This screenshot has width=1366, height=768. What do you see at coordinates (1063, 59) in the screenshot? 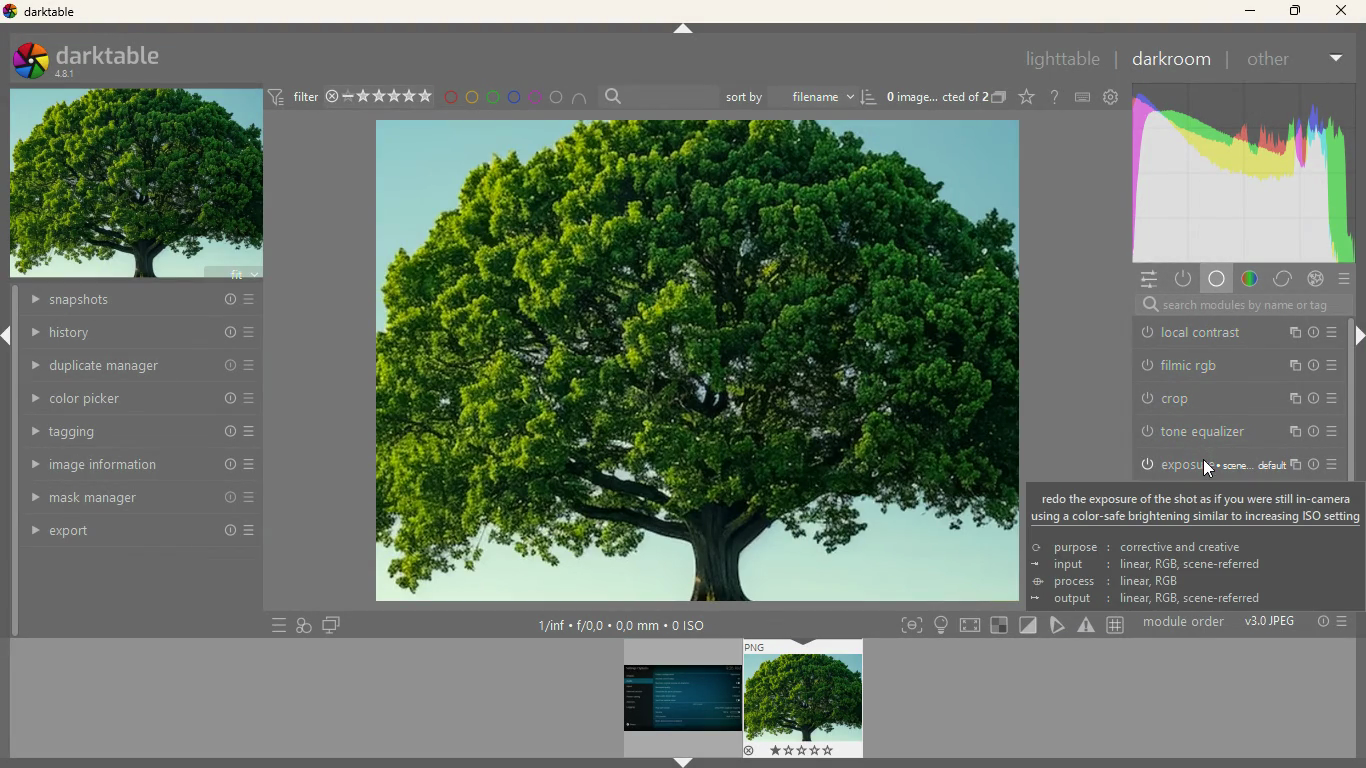
I see `lighttable` at bounding box center [1063, 59].